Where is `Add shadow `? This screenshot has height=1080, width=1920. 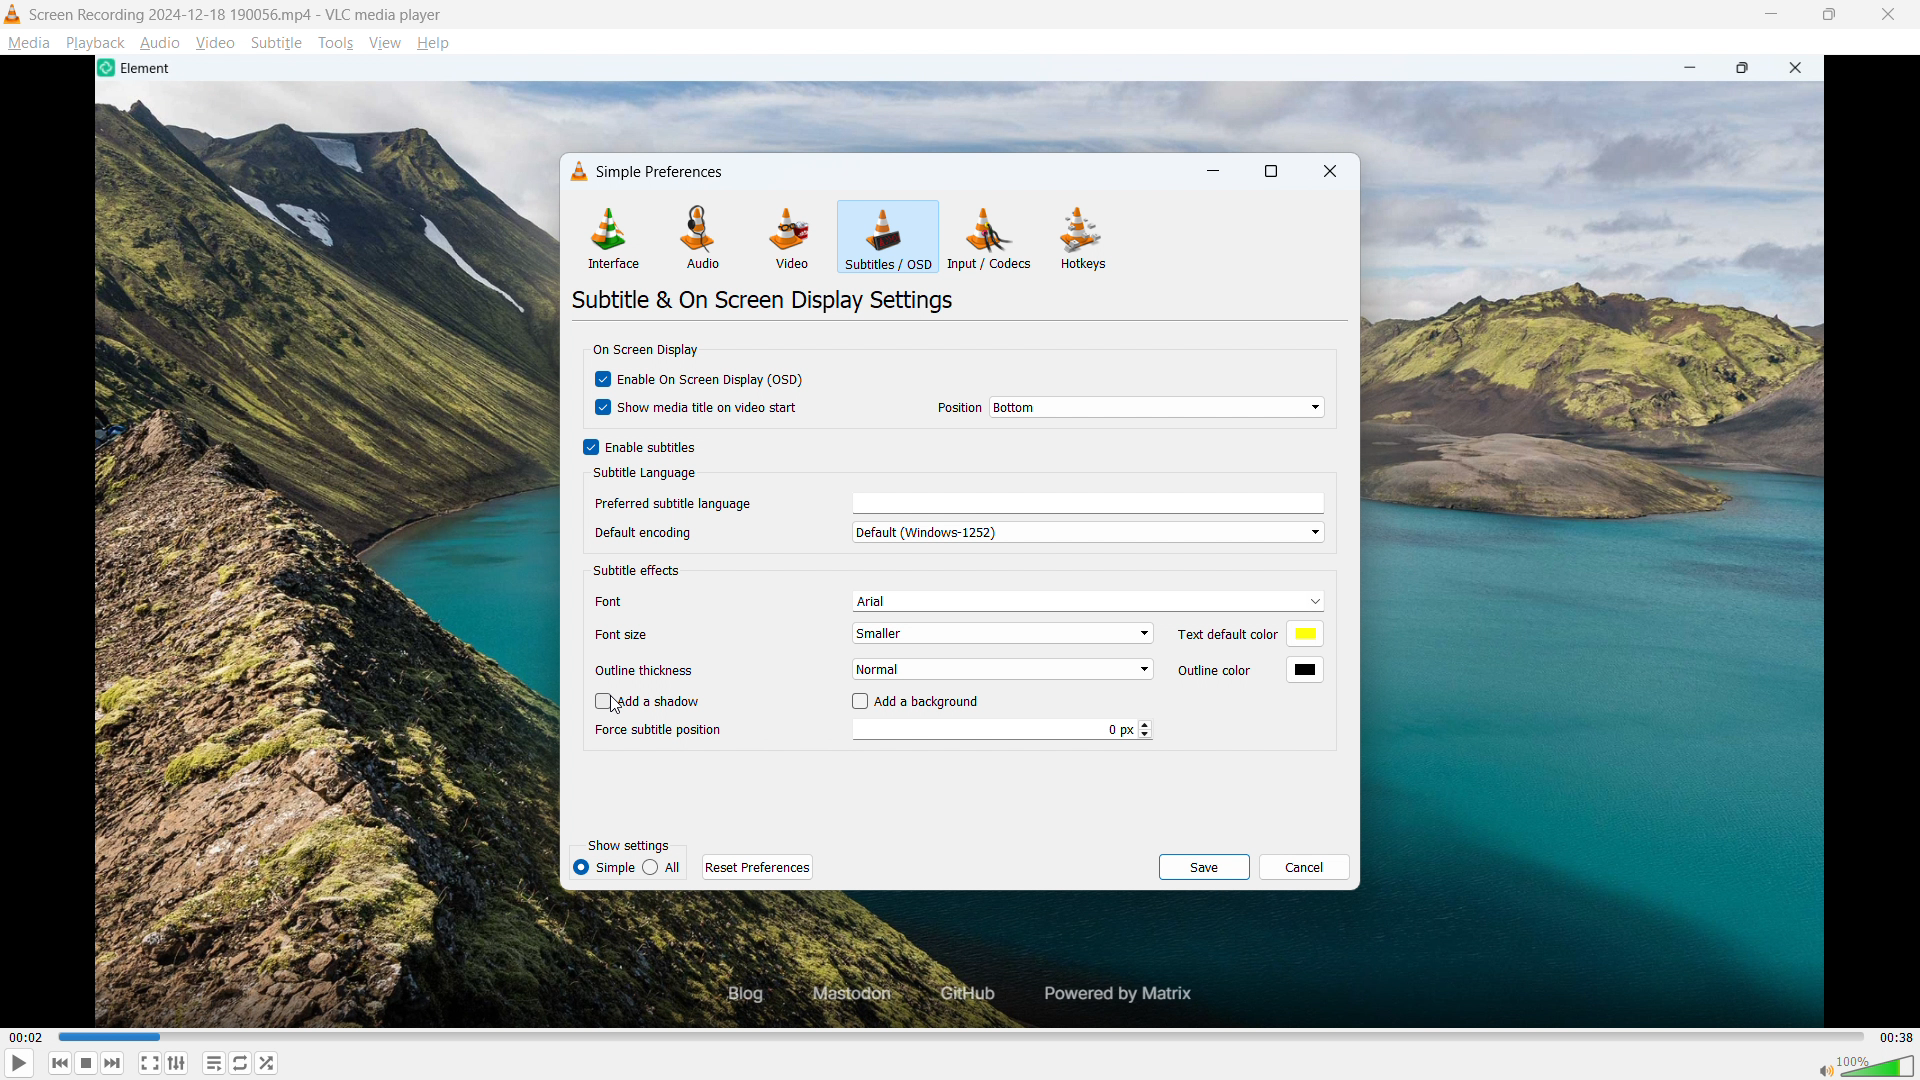 Add shadow  is located at coordinates (662, 702).